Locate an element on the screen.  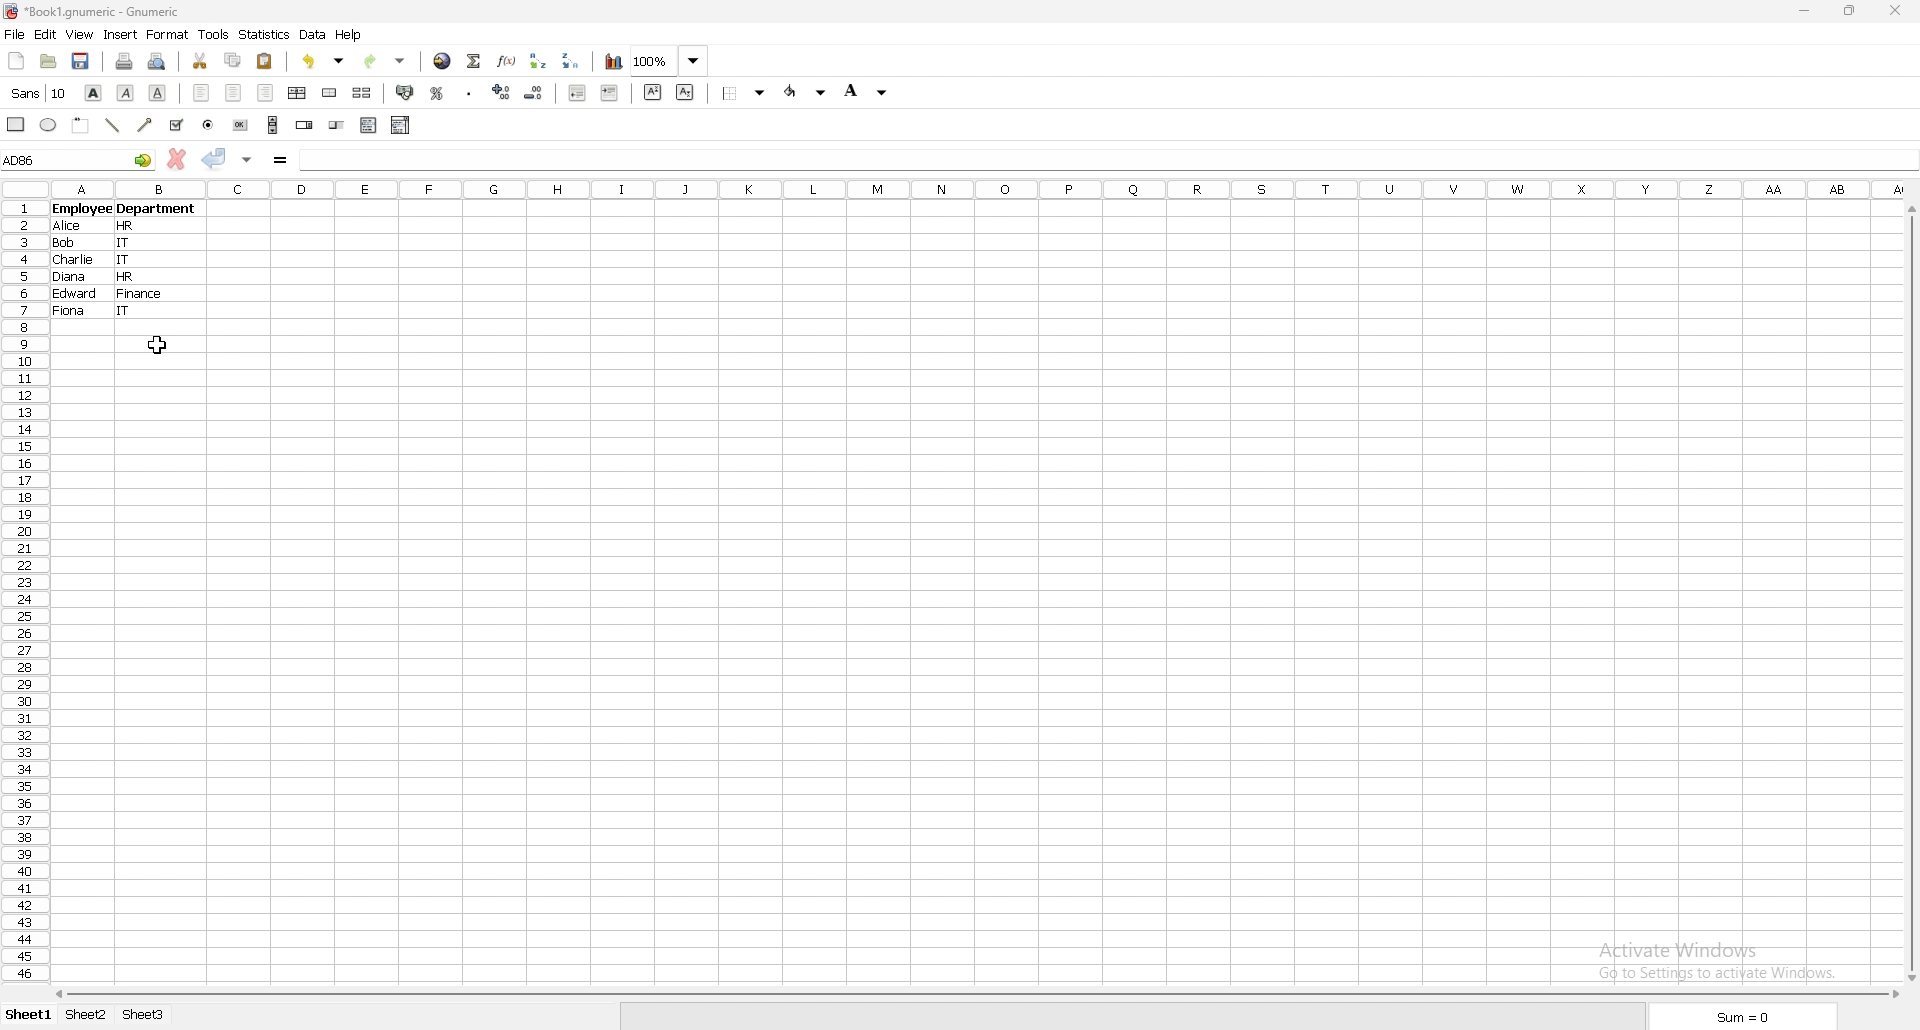
employee is located at coordinates (80, 210).